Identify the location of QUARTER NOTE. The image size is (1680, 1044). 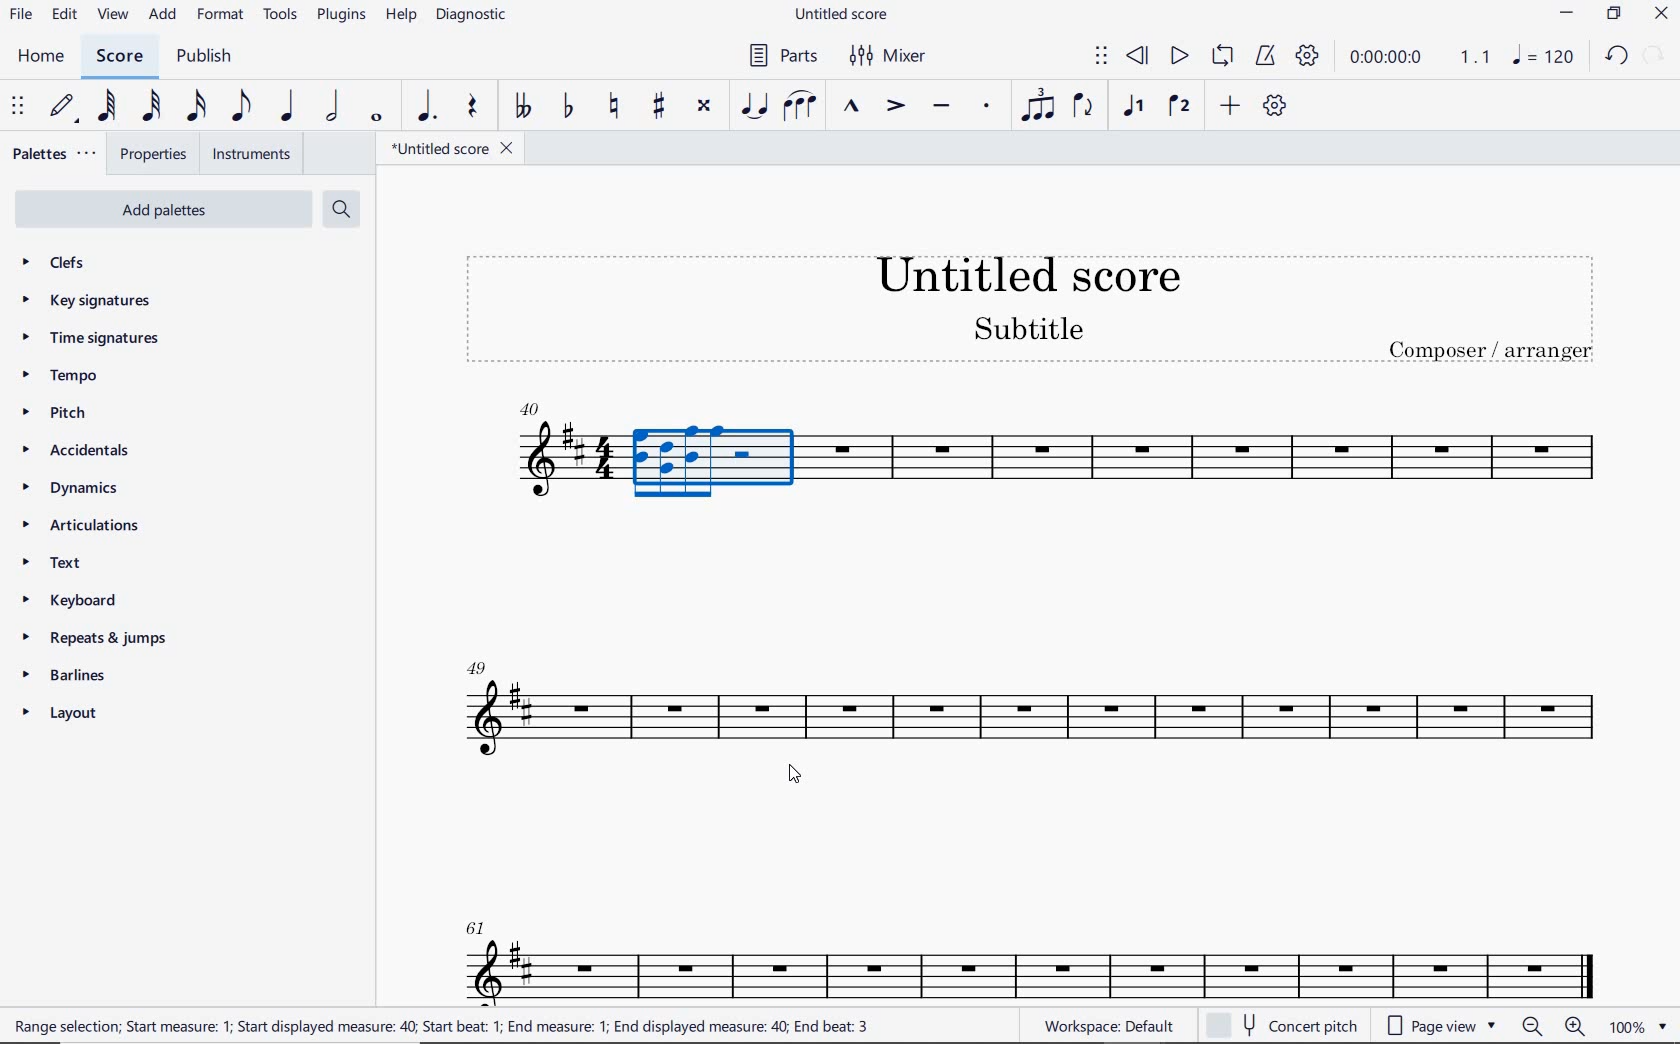
(288, 107).